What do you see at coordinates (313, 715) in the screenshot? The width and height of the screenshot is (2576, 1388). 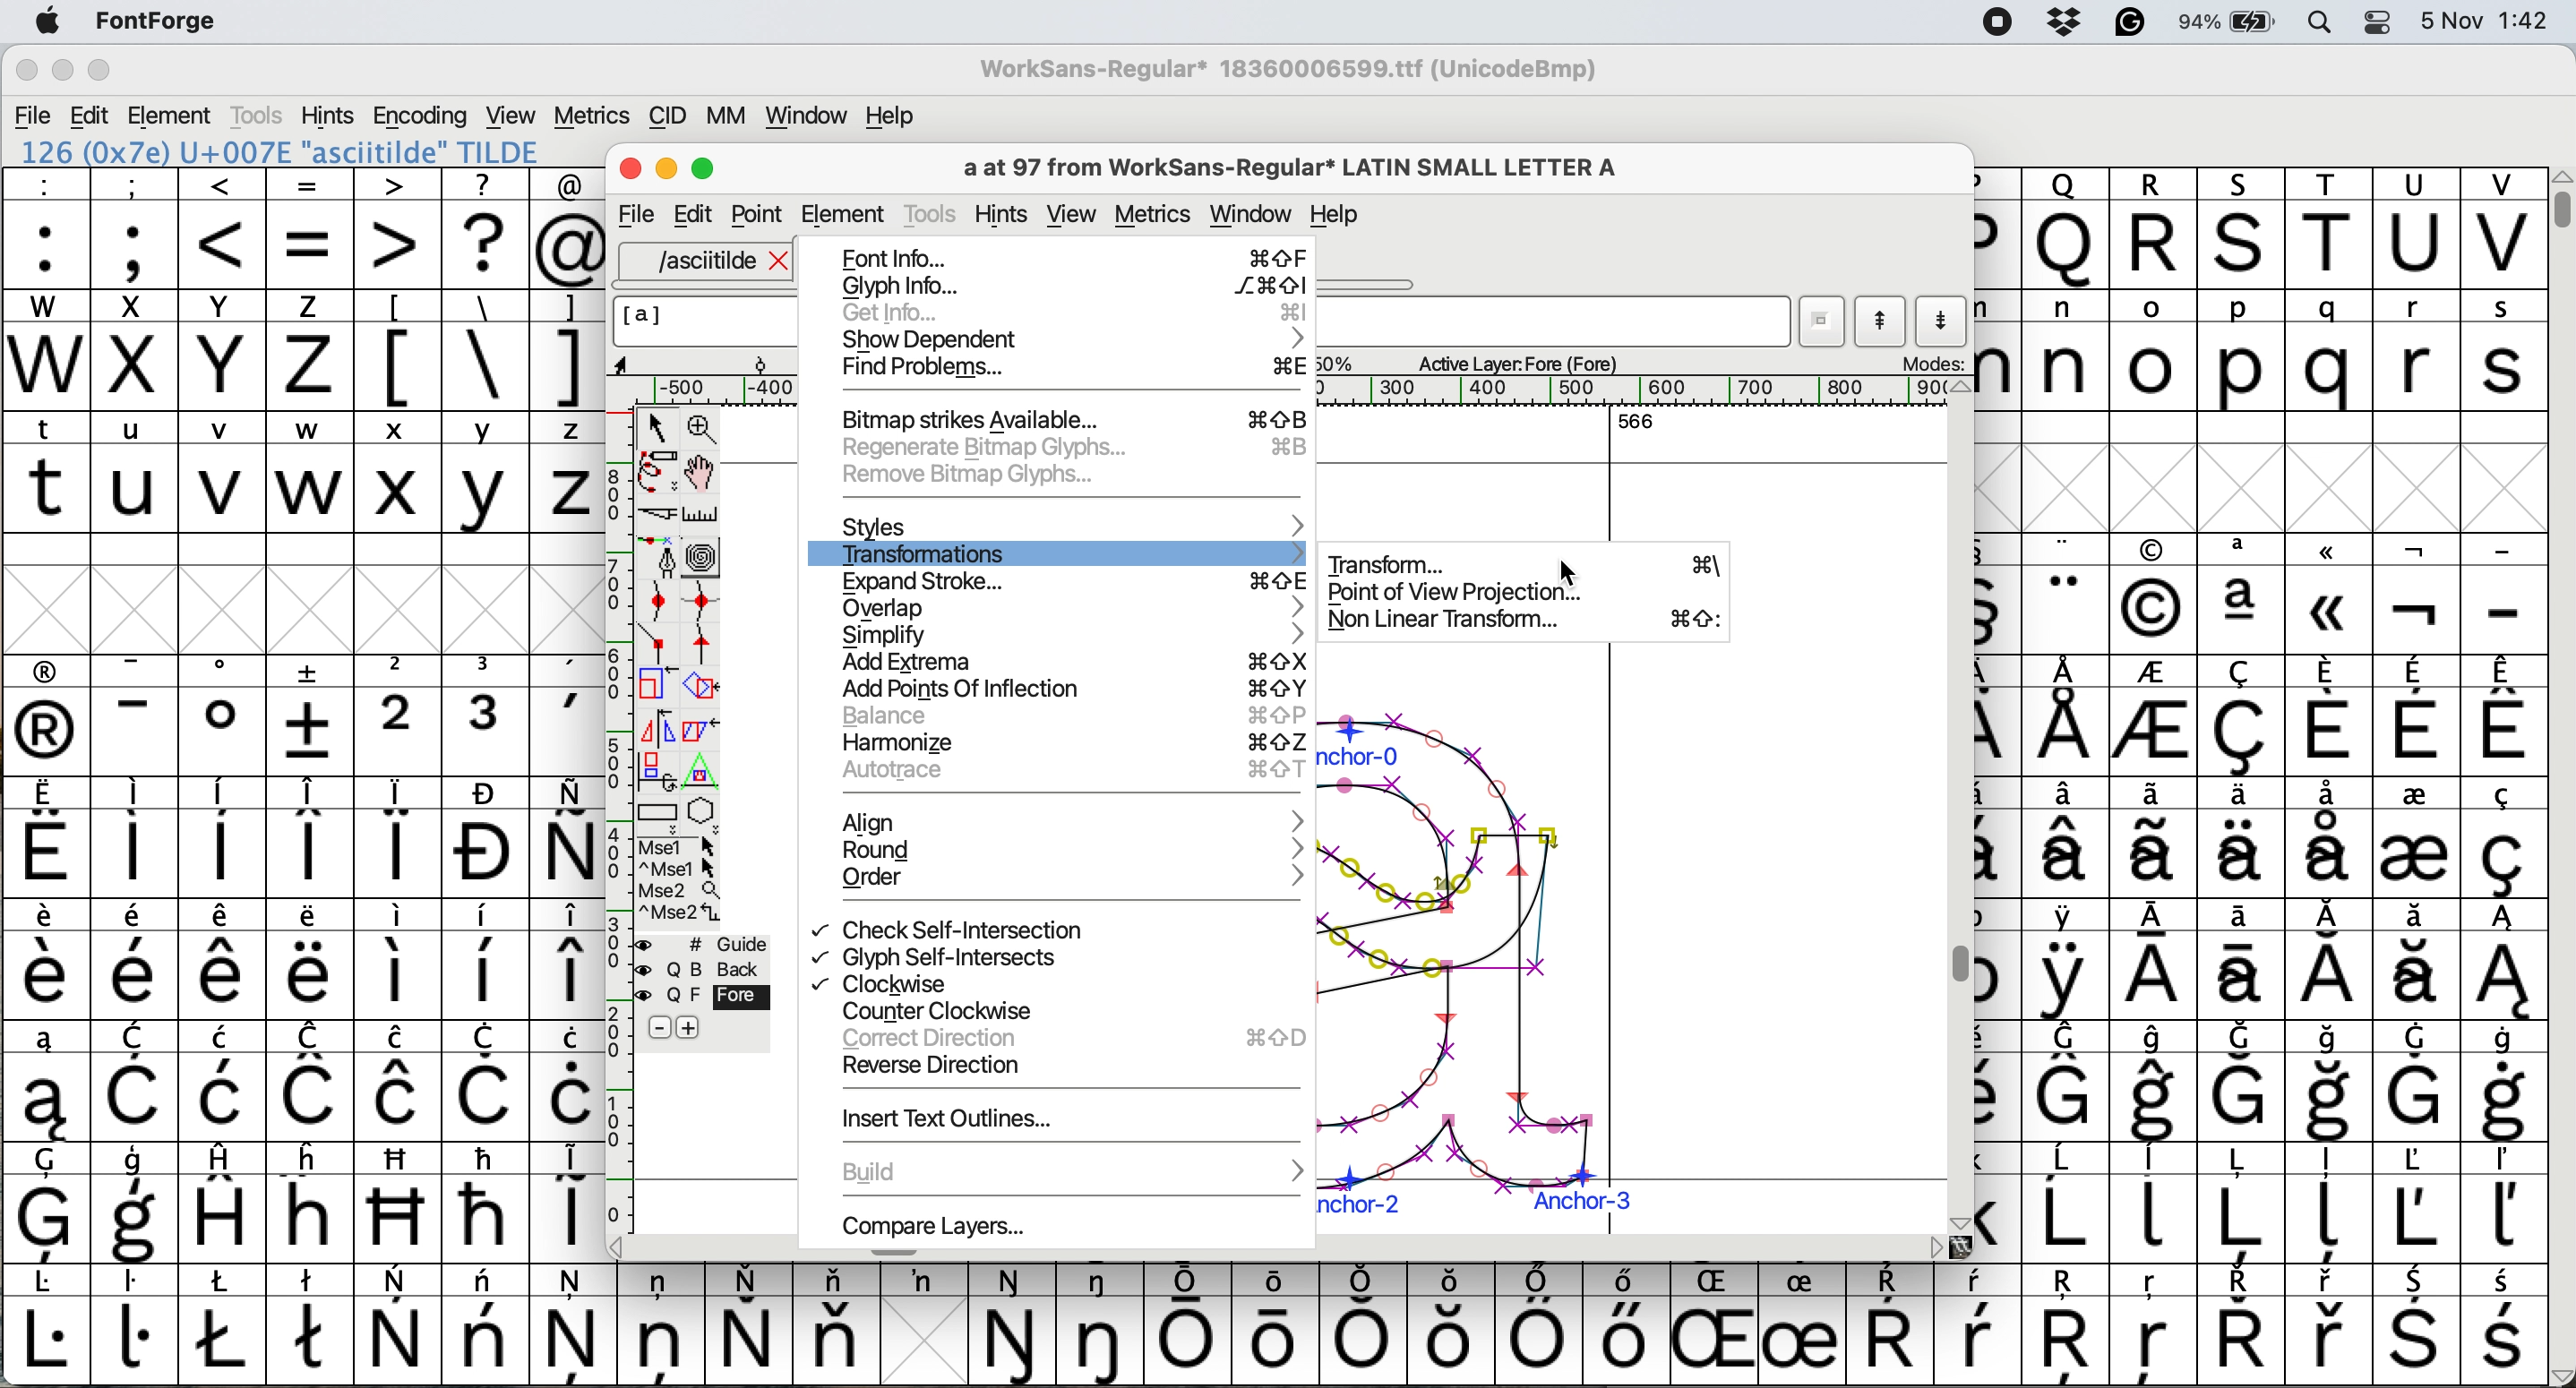 I see `symbol` at bounding box center [313, 715].